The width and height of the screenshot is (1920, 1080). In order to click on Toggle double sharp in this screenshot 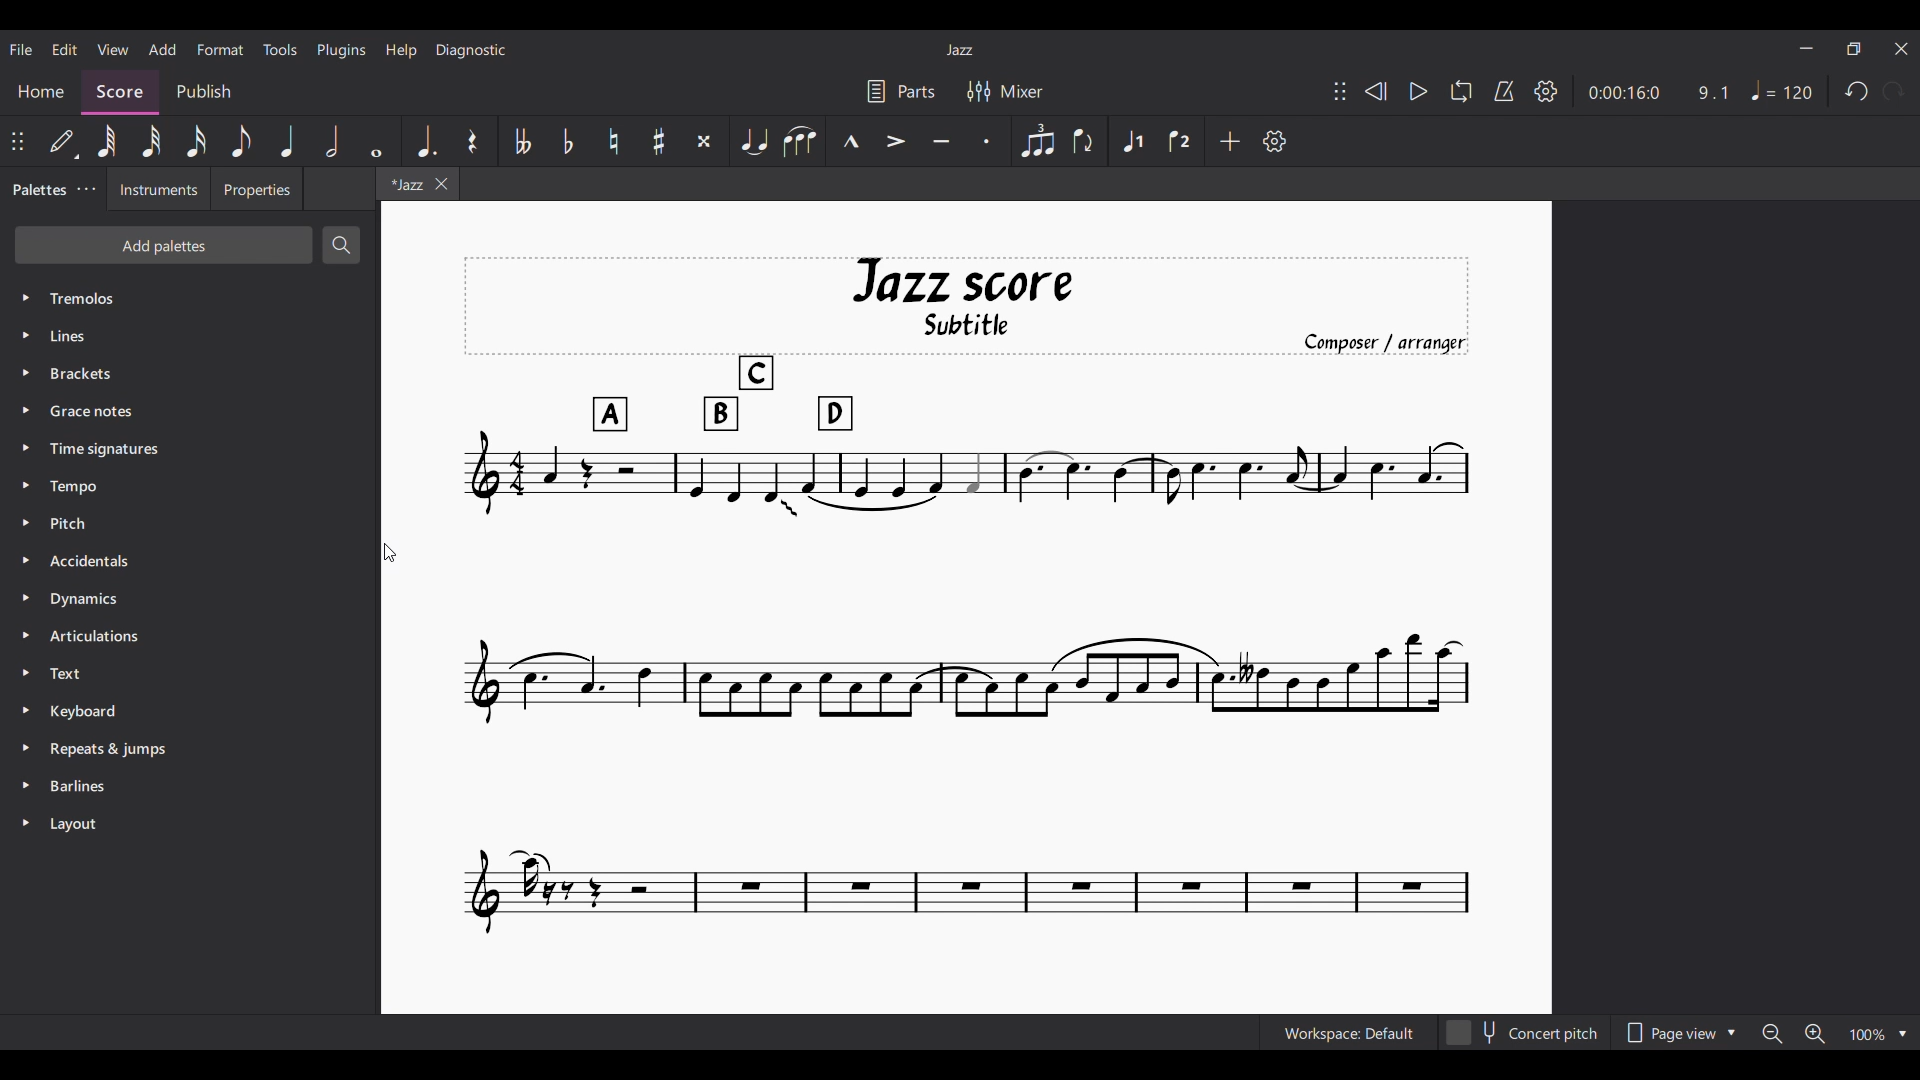, I will do `click(705, 142)`.